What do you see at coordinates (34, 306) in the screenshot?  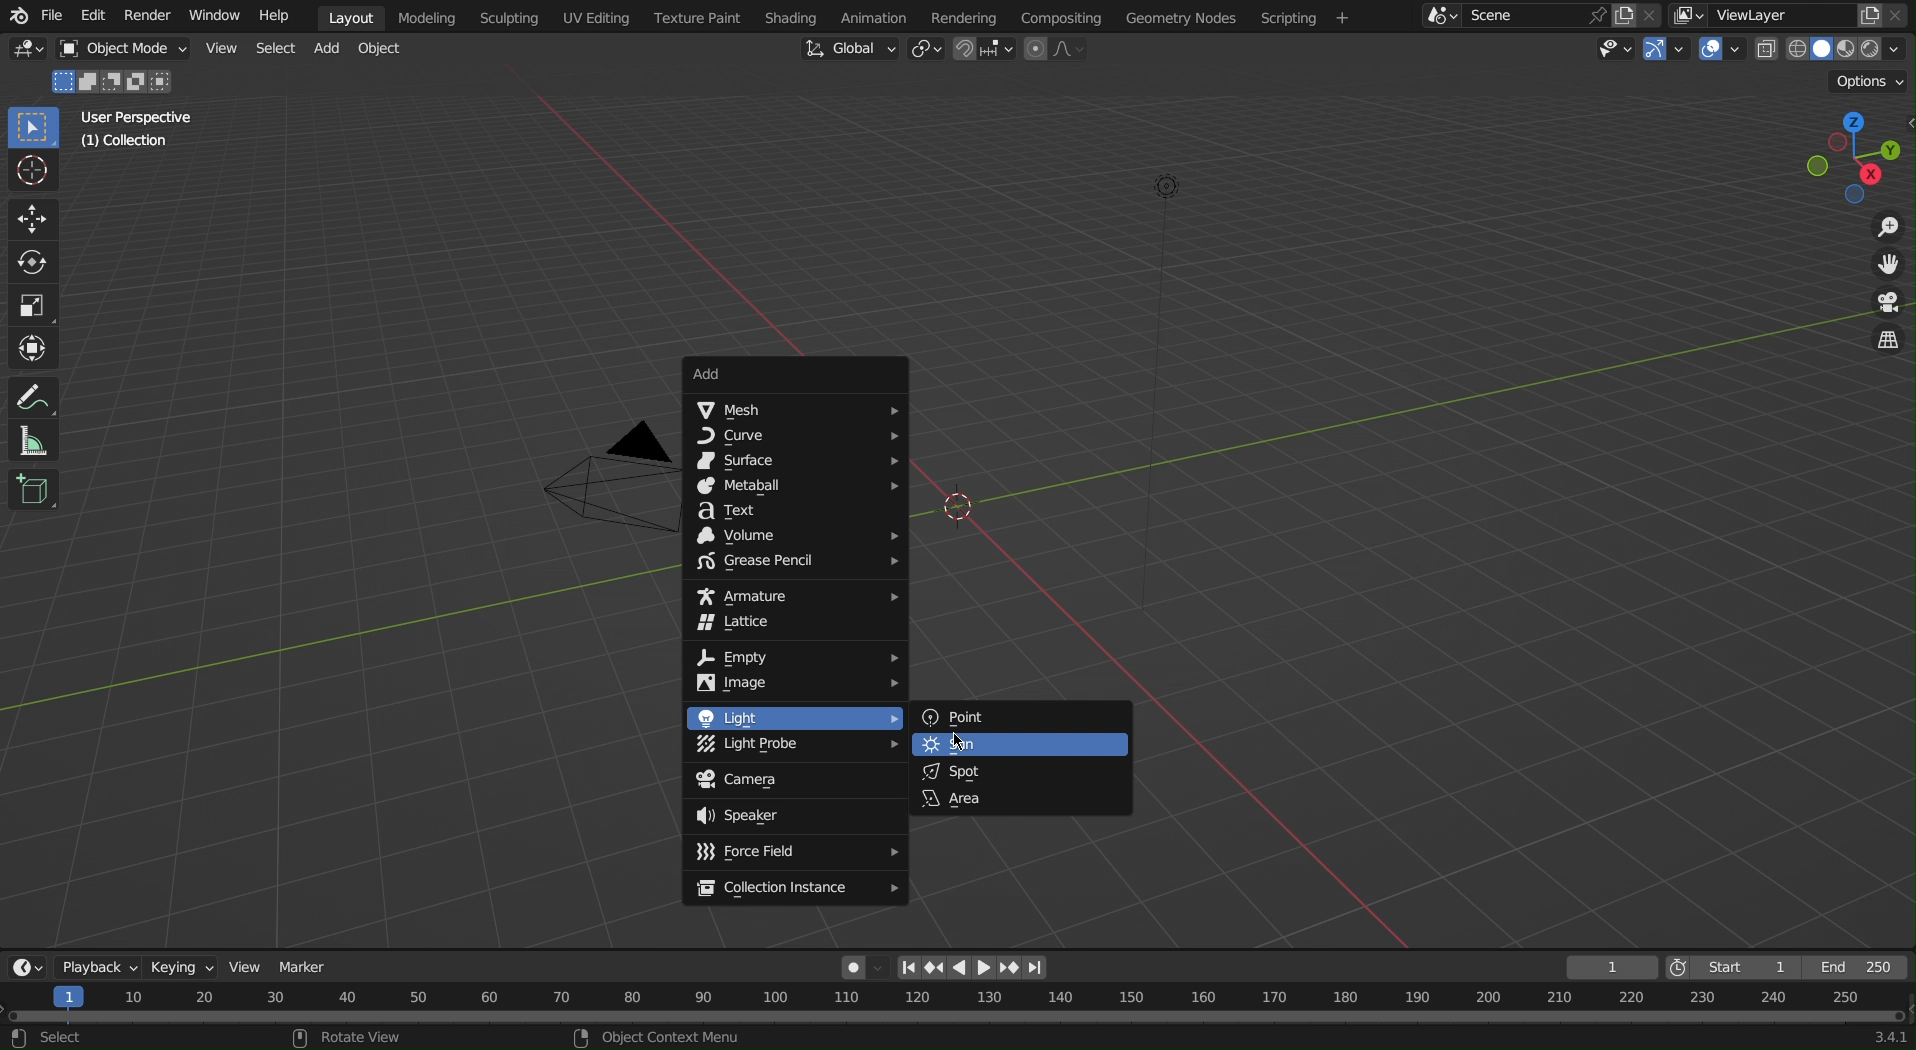 I see `Scale` at bounding box center [34, 306].